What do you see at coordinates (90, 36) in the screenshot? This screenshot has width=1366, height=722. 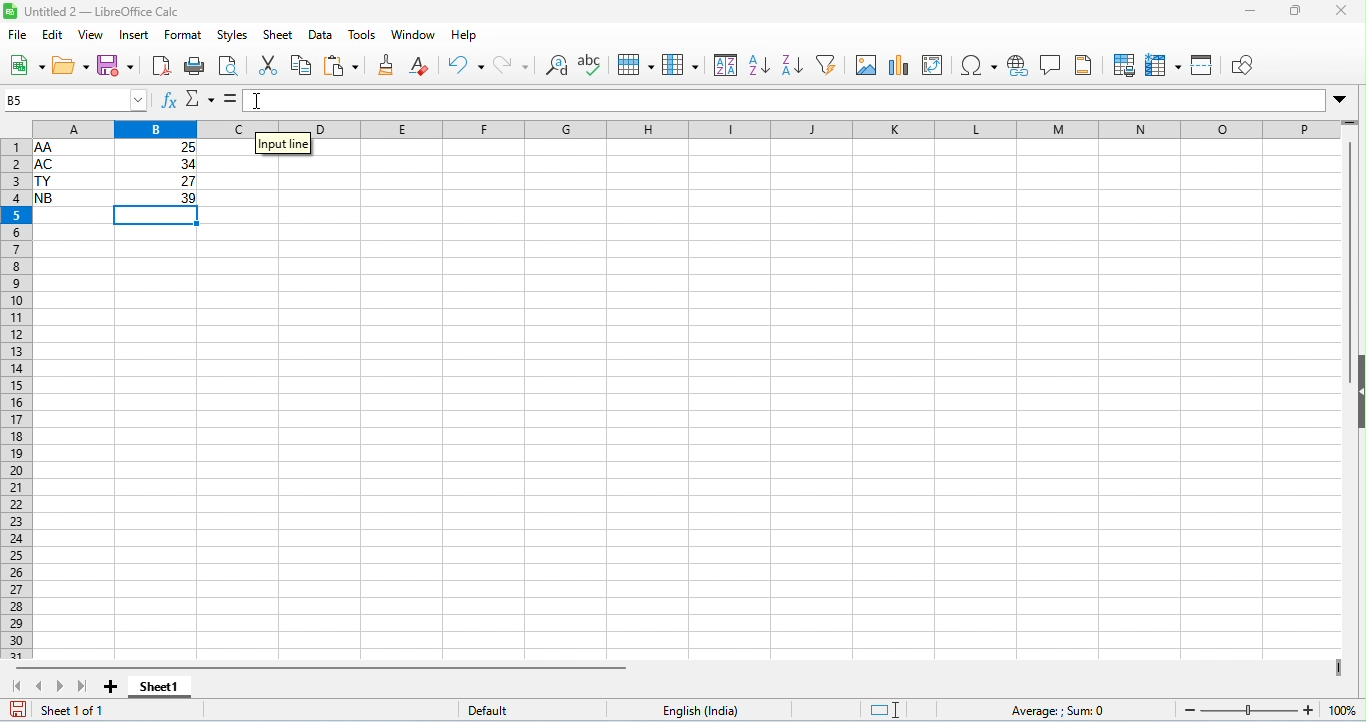 I see `view` at bounding box center [90, 36].